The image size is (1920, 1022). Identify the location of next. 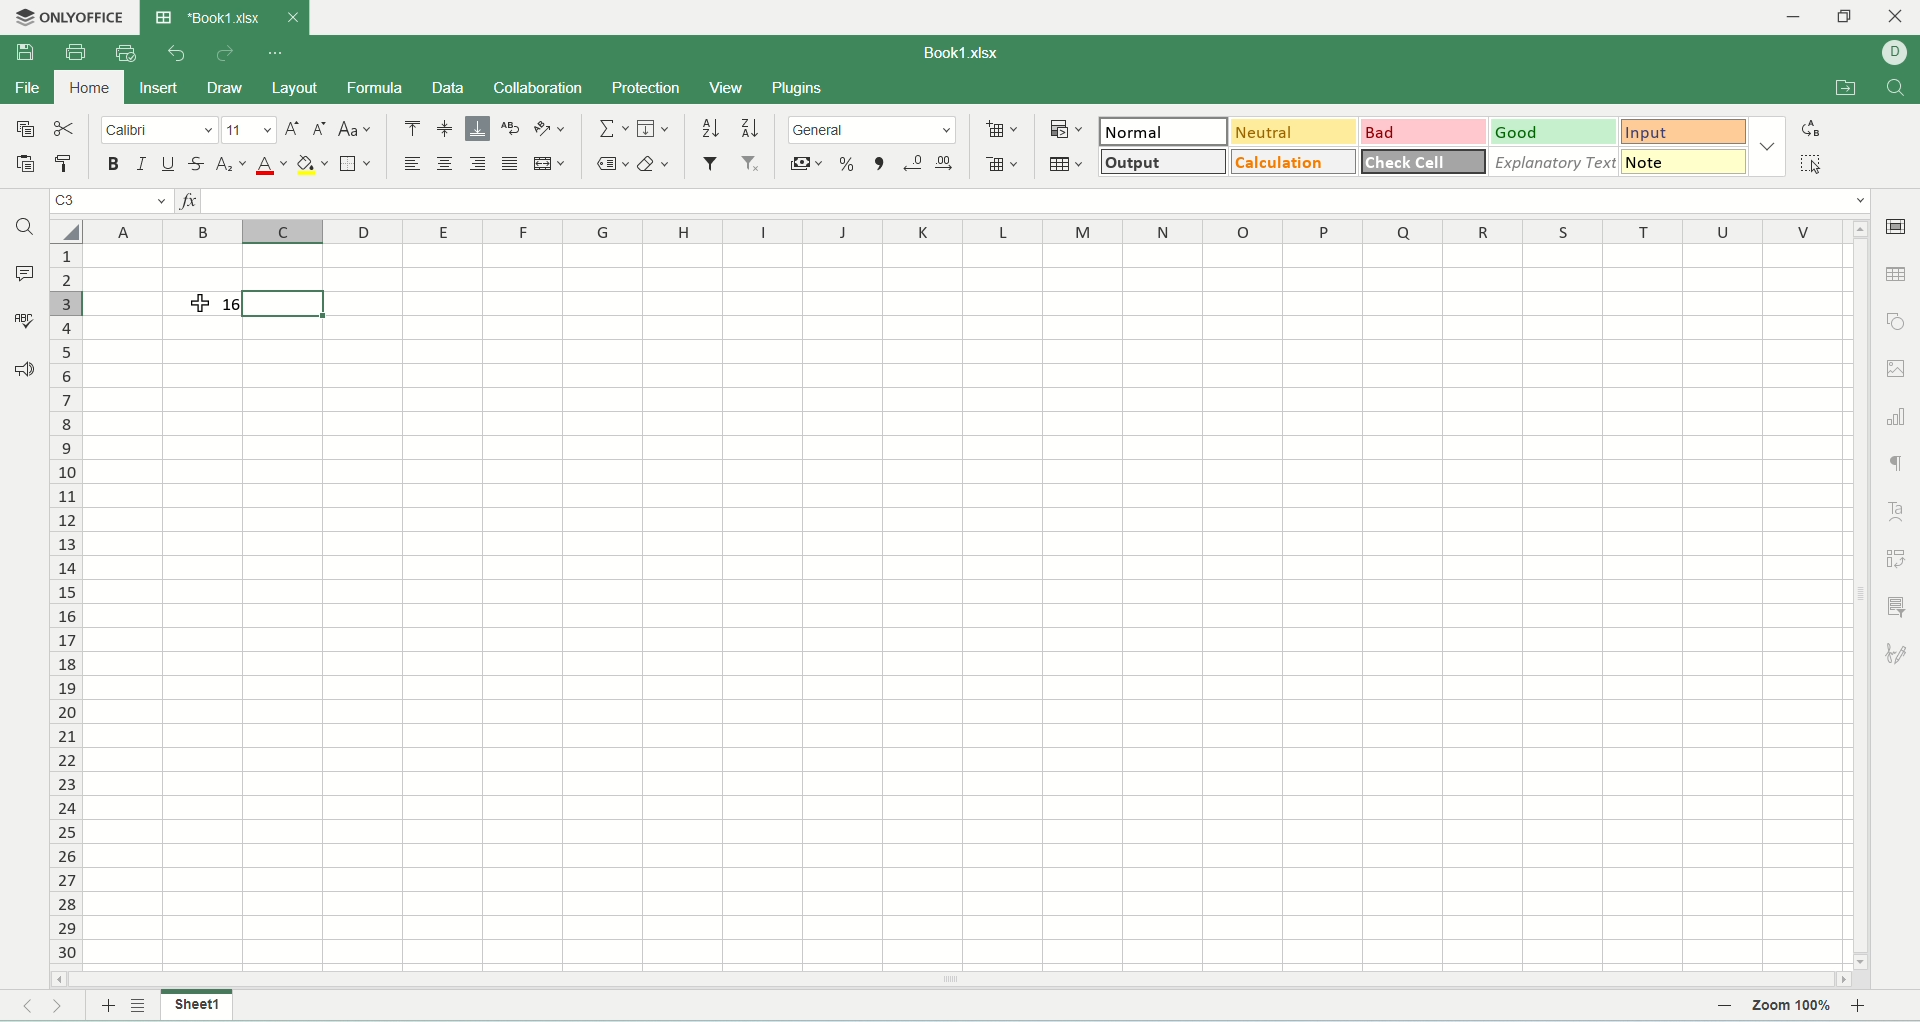
(67, 1007).